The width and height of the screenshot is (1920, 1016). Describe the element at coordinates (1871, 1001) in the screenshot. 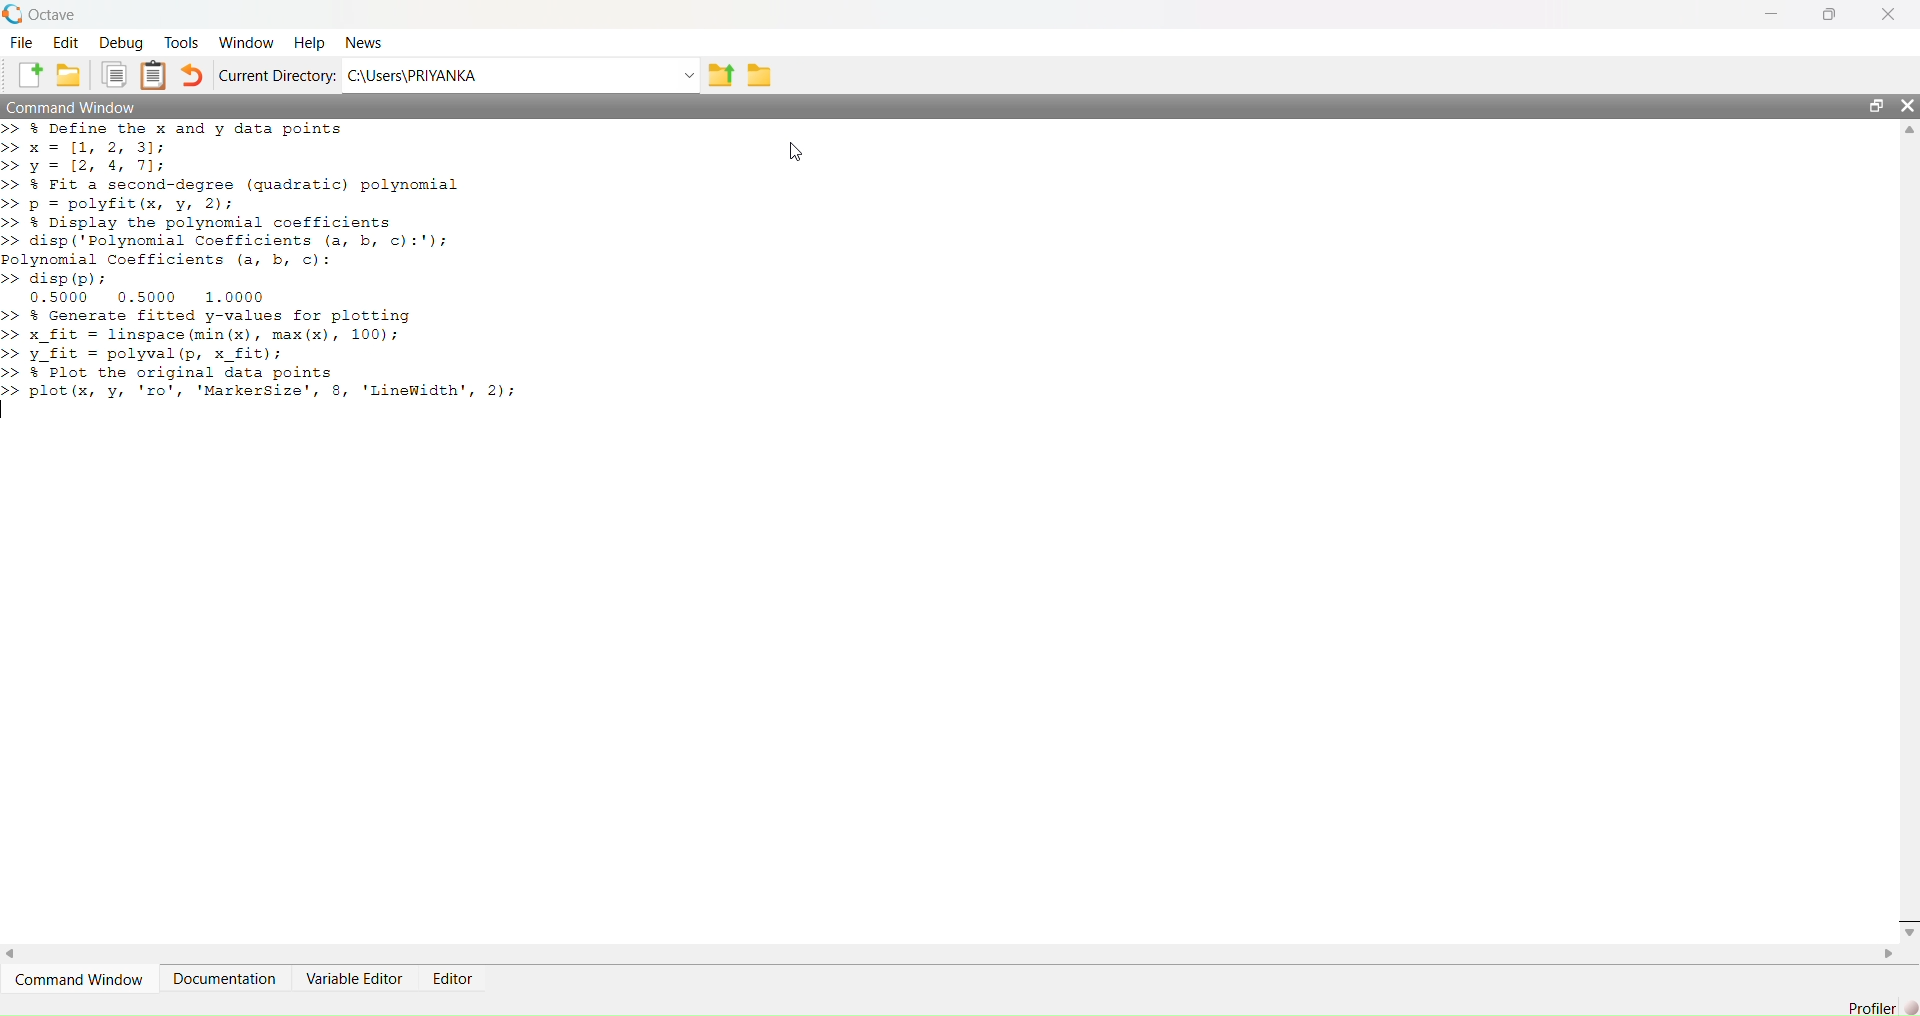

I see `Profiler` at that location.